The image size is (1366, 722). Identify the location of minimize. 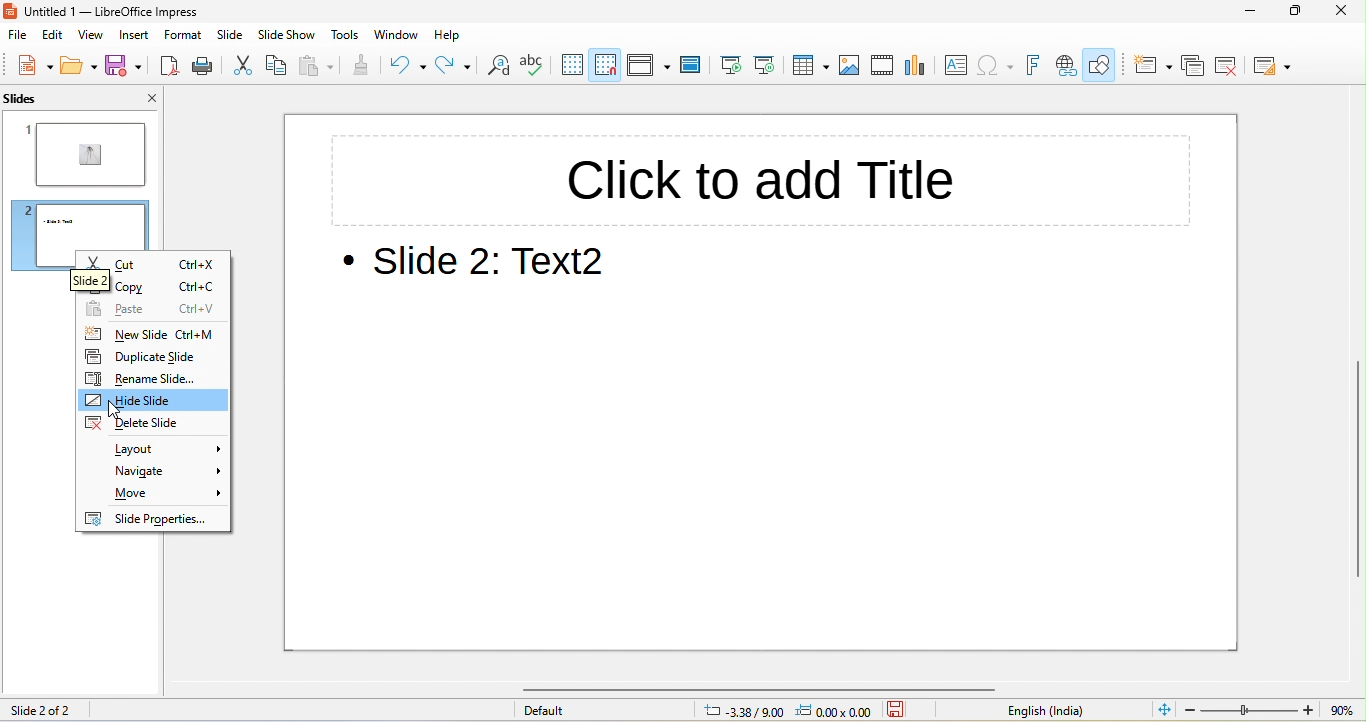
(1238, 11).